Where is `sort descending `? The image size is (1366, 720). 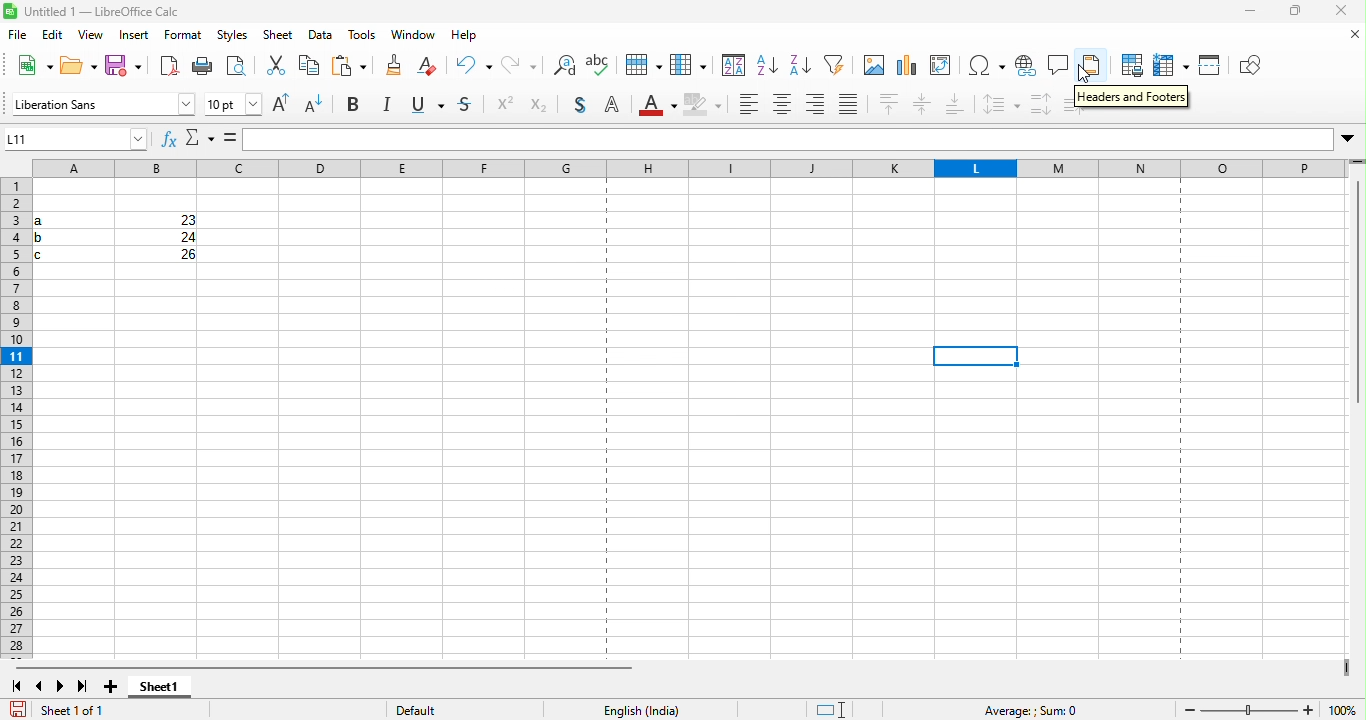
sort descending  is located at coordinates (767, 65).